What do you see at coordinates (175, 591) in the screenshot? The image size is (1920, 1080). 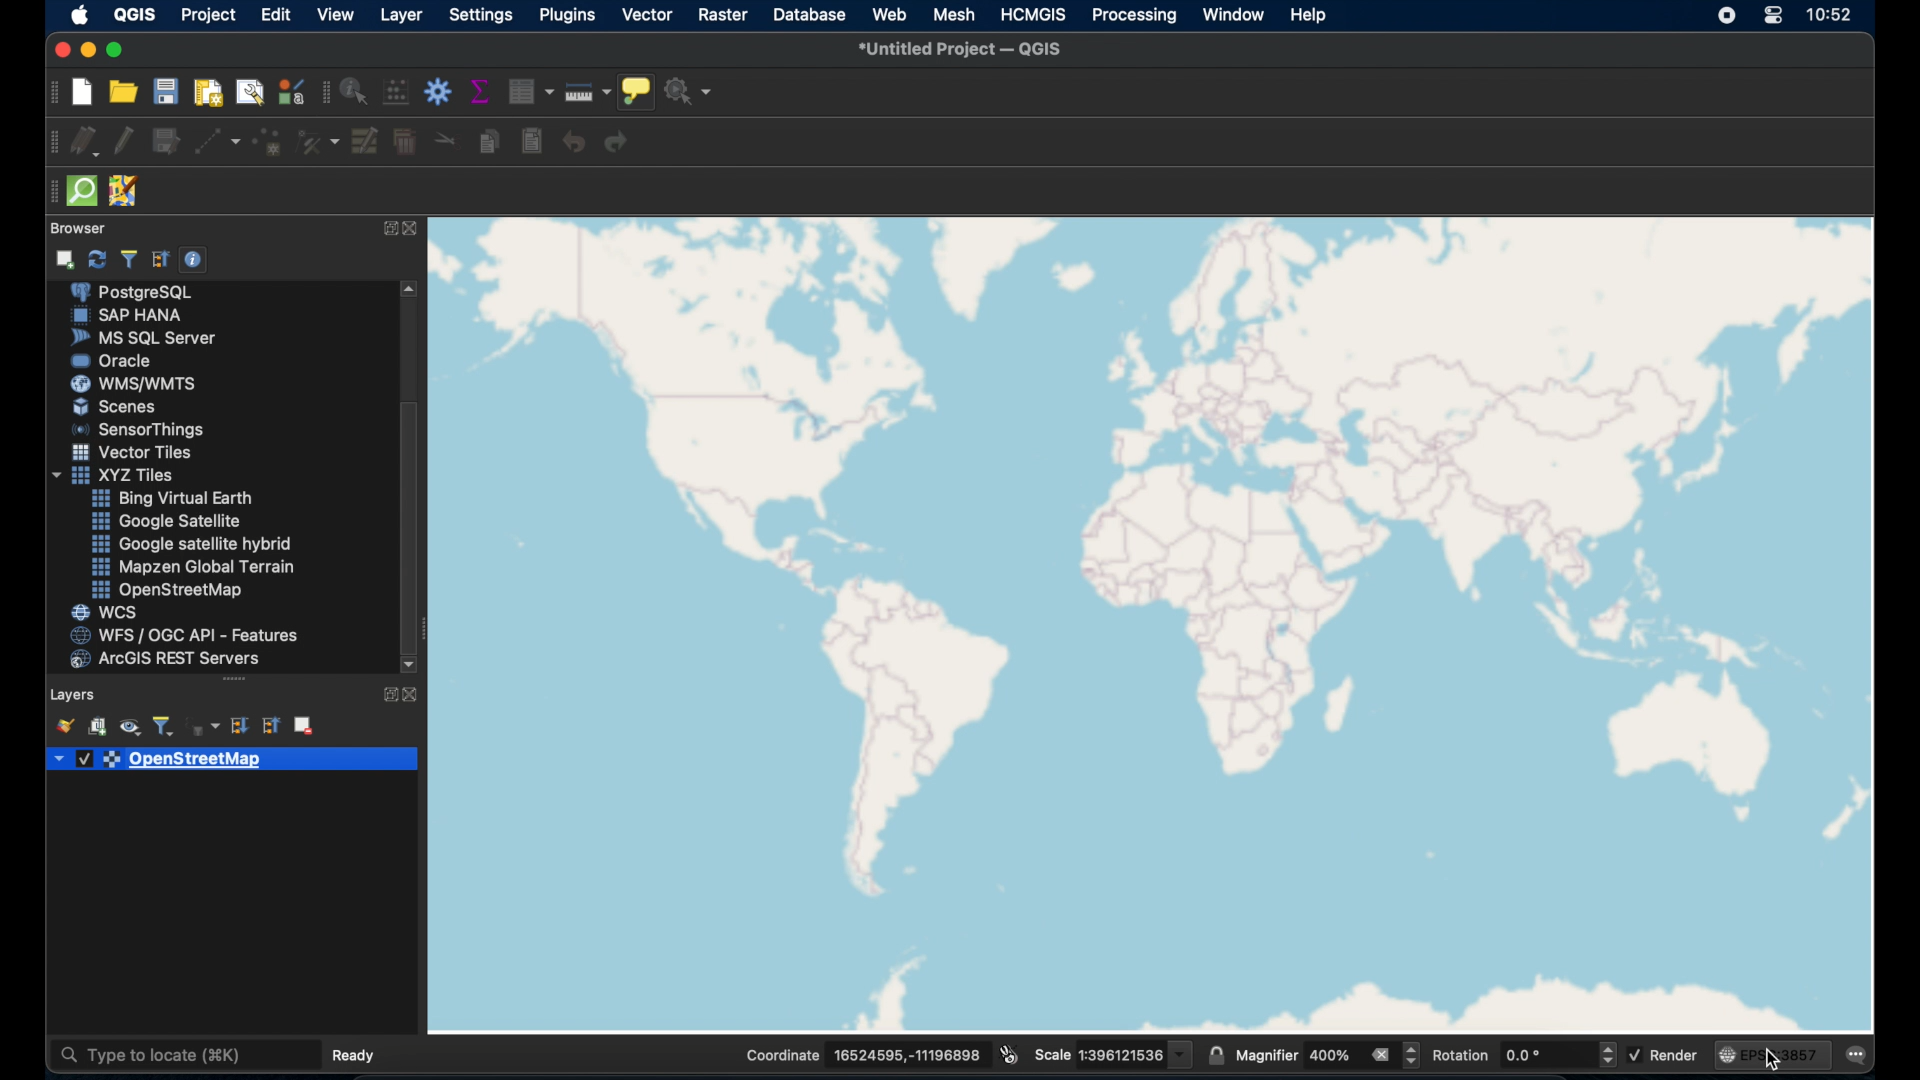 I see `openstreetmap` at bounding box center [175, 591].